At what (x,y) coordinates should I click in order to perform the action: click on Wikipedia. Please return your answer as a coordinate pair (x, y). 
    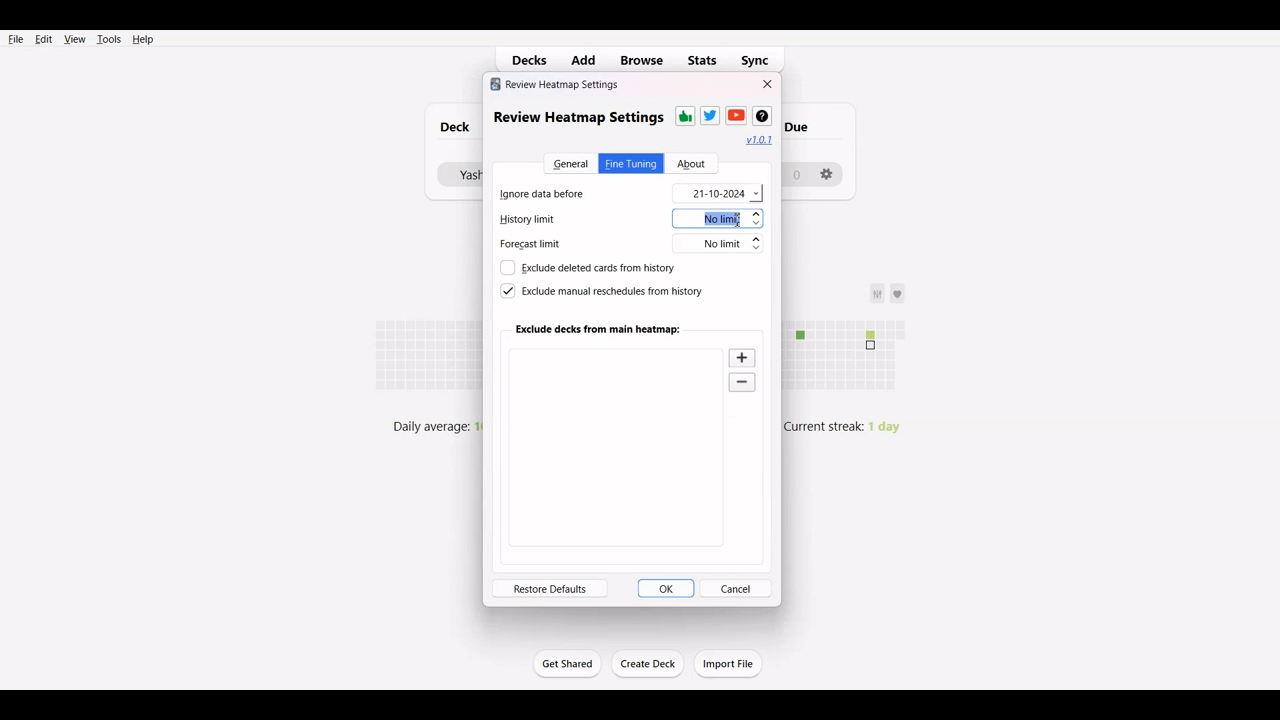
    Looking at the image, I should click on (761, 116).